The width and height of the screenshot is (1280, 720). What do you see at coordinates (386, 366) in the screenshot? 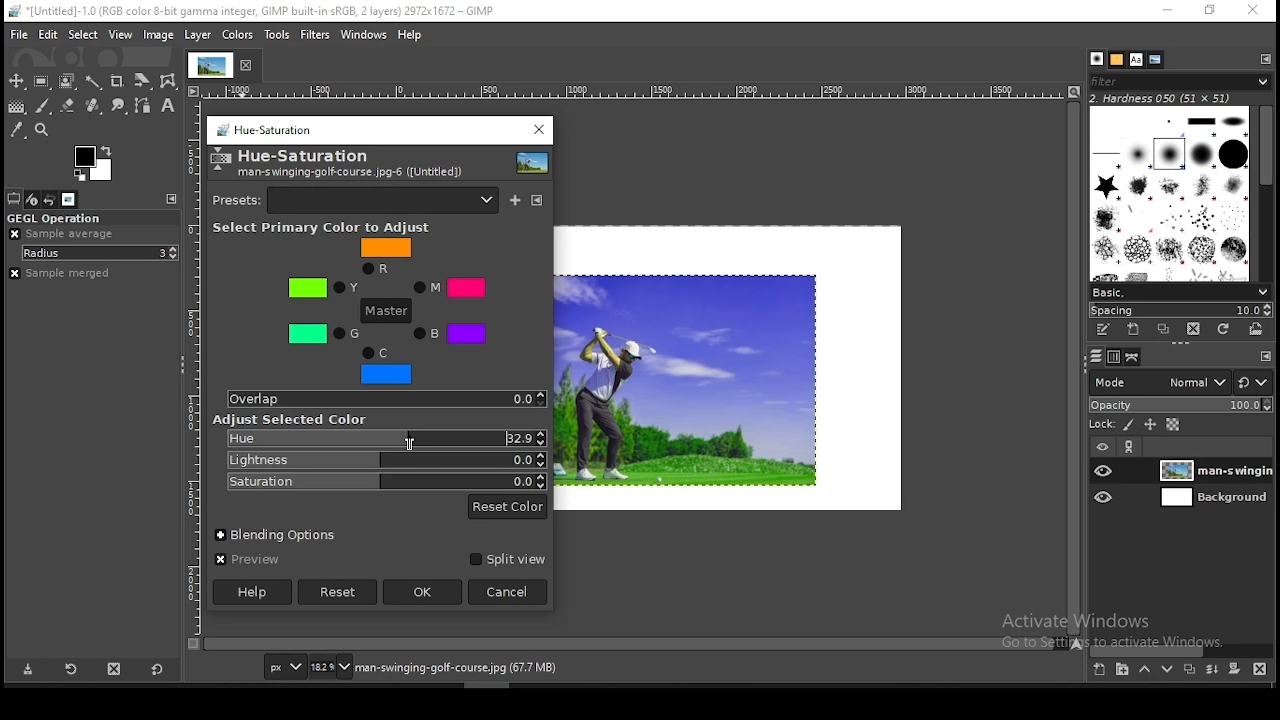
I see `C` at bounding box center [386, 366].